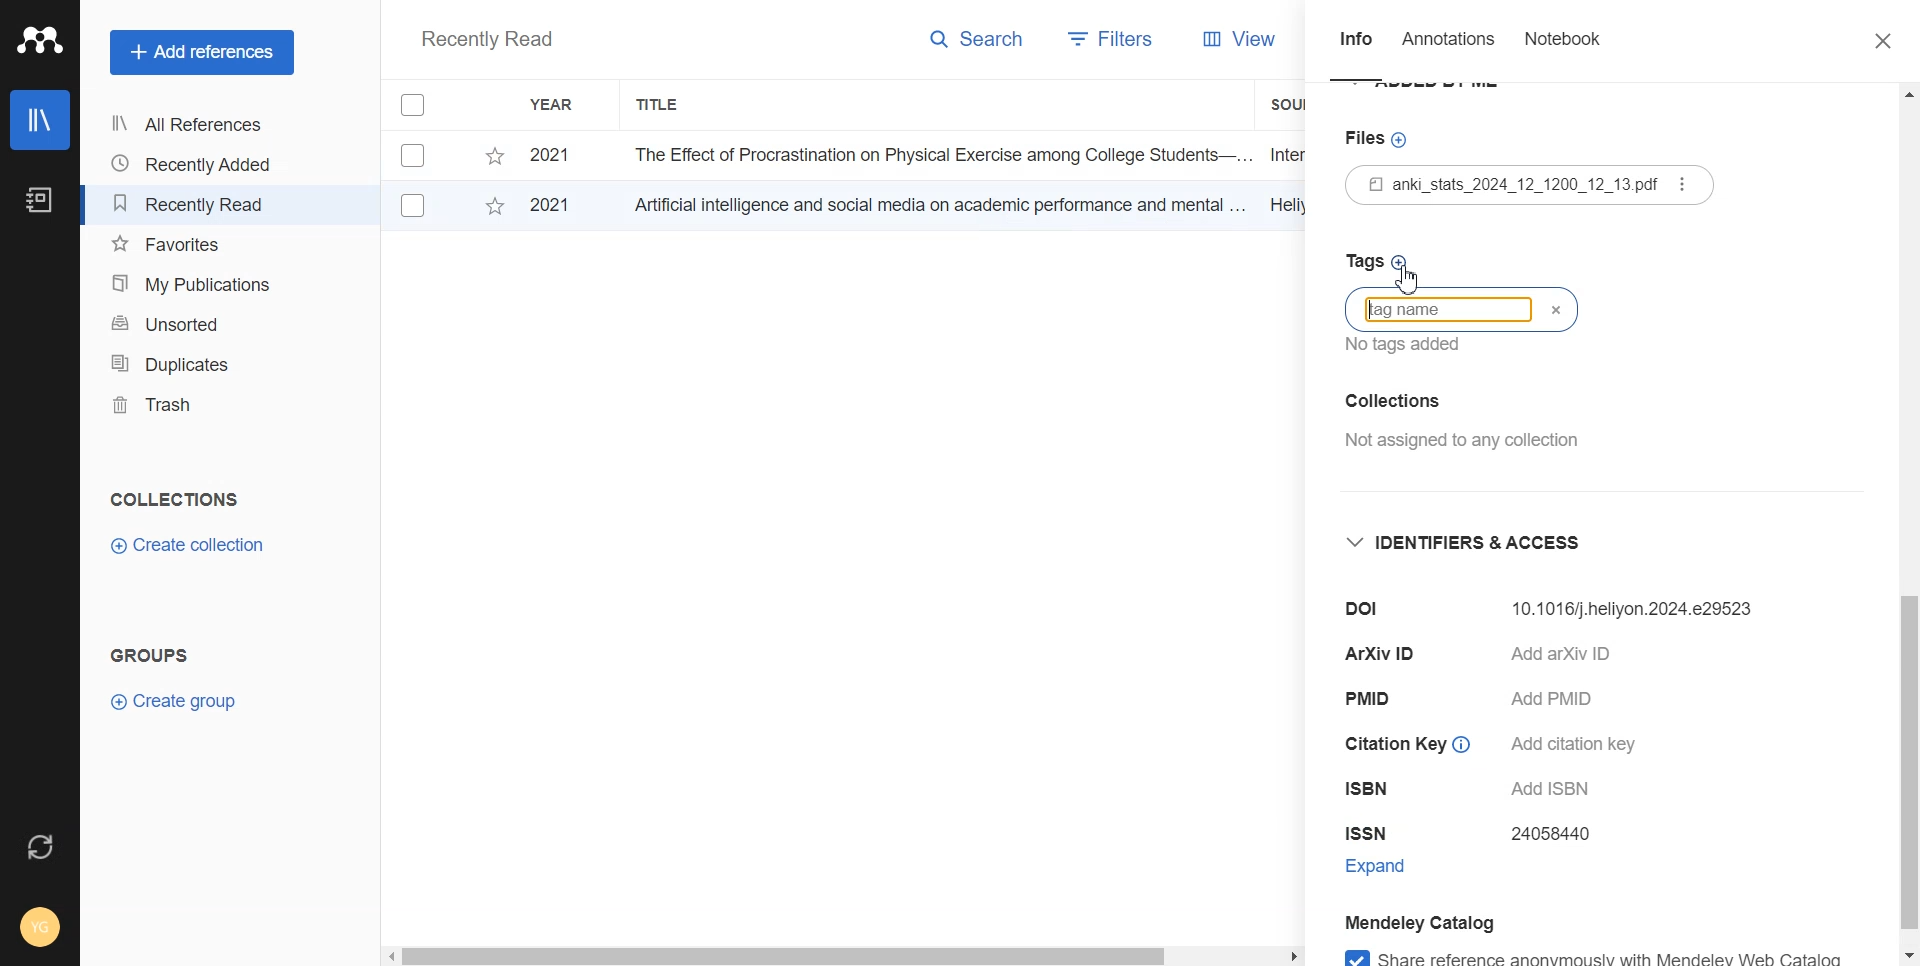 This screenshot has width=1920, height=966. I want to click on Add references, so click(202, 53).